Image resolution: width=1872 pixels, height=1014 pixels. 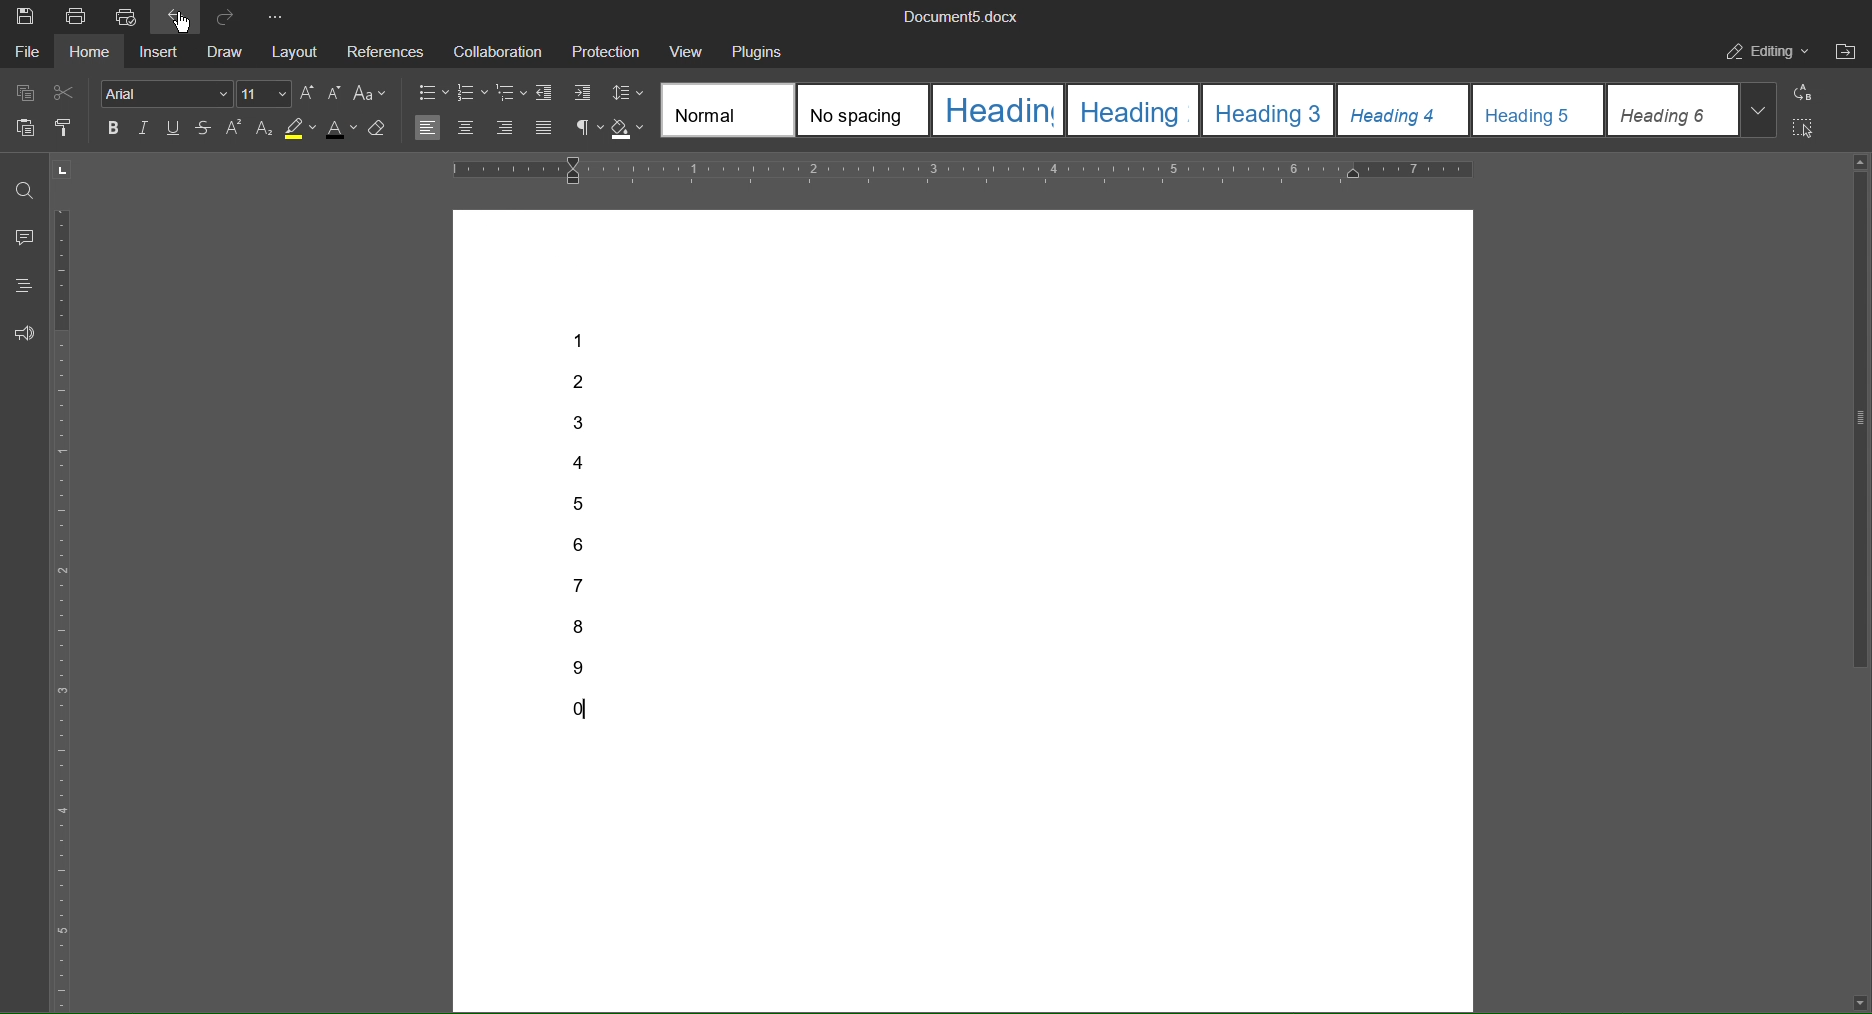 What do you see at coordinates (79, 16) in the screenshot?
I see `Print` at bounding box center [79, 16].